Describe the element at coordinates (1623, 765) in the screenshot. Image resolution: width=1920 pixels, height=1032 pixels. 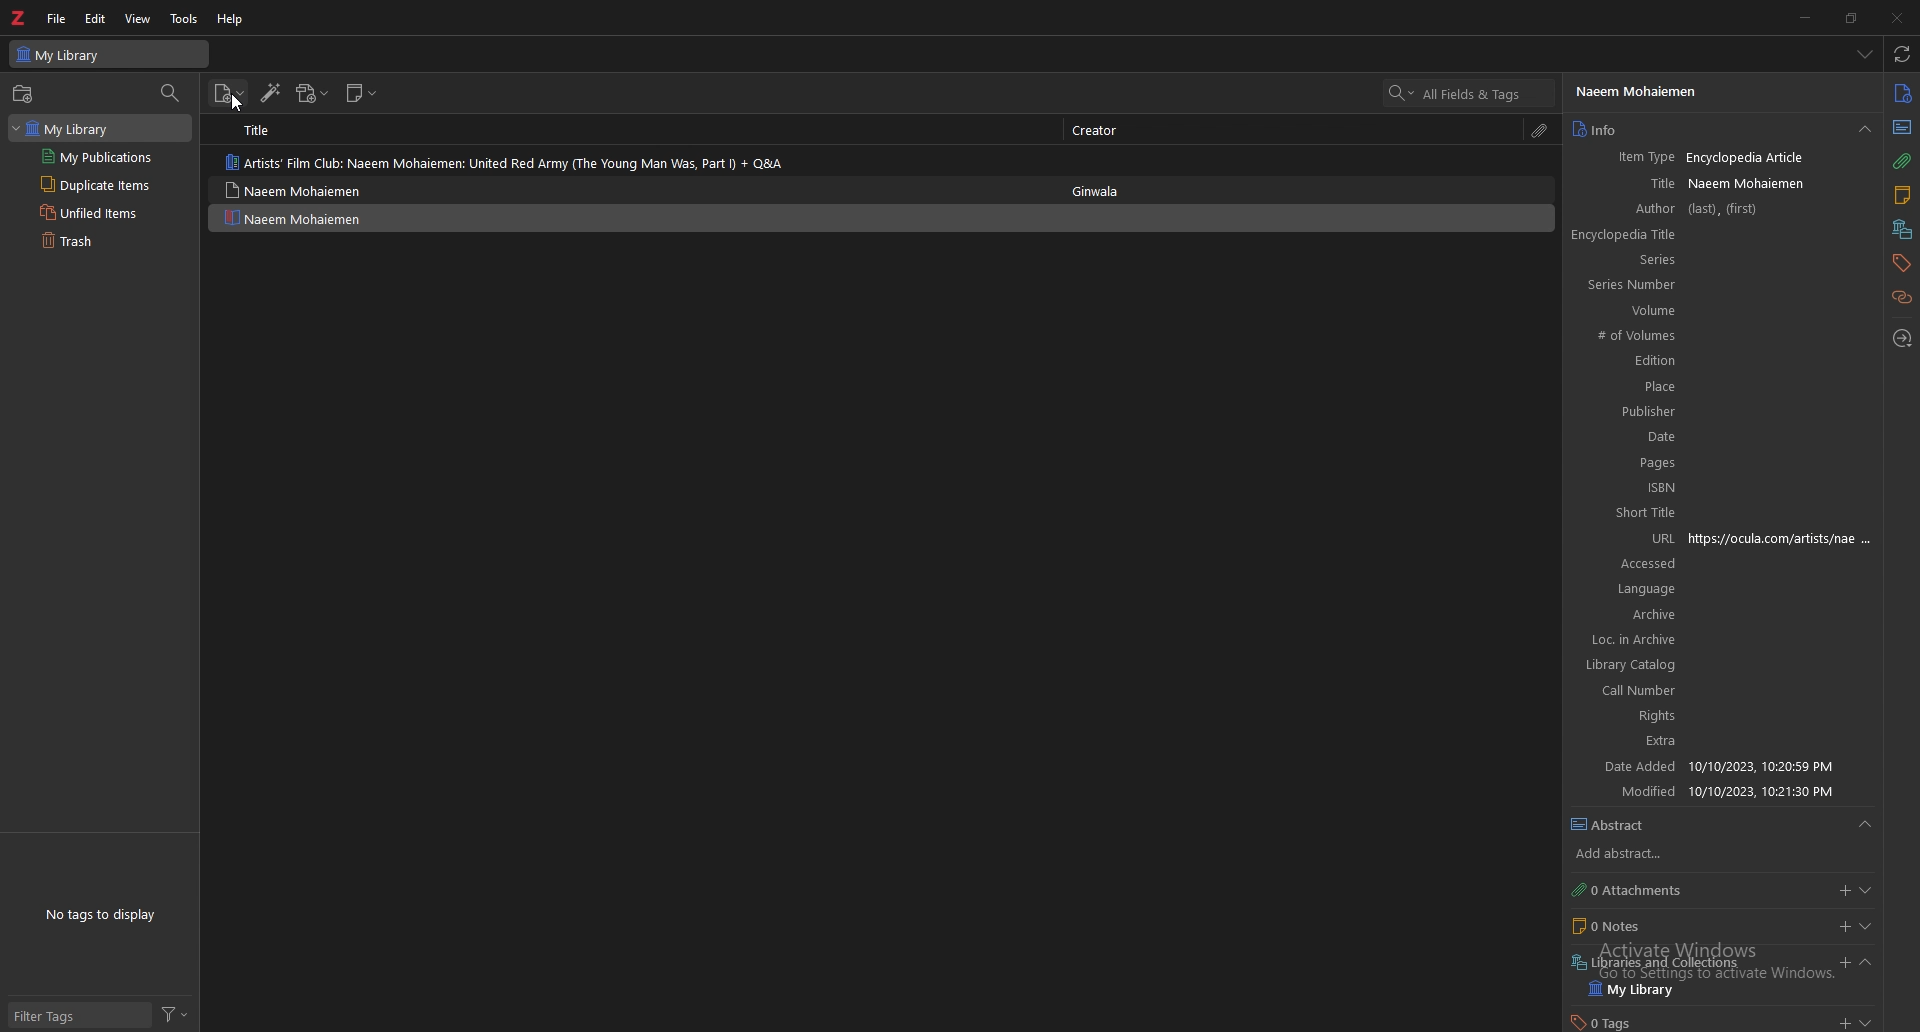
I see `date added` at that location.